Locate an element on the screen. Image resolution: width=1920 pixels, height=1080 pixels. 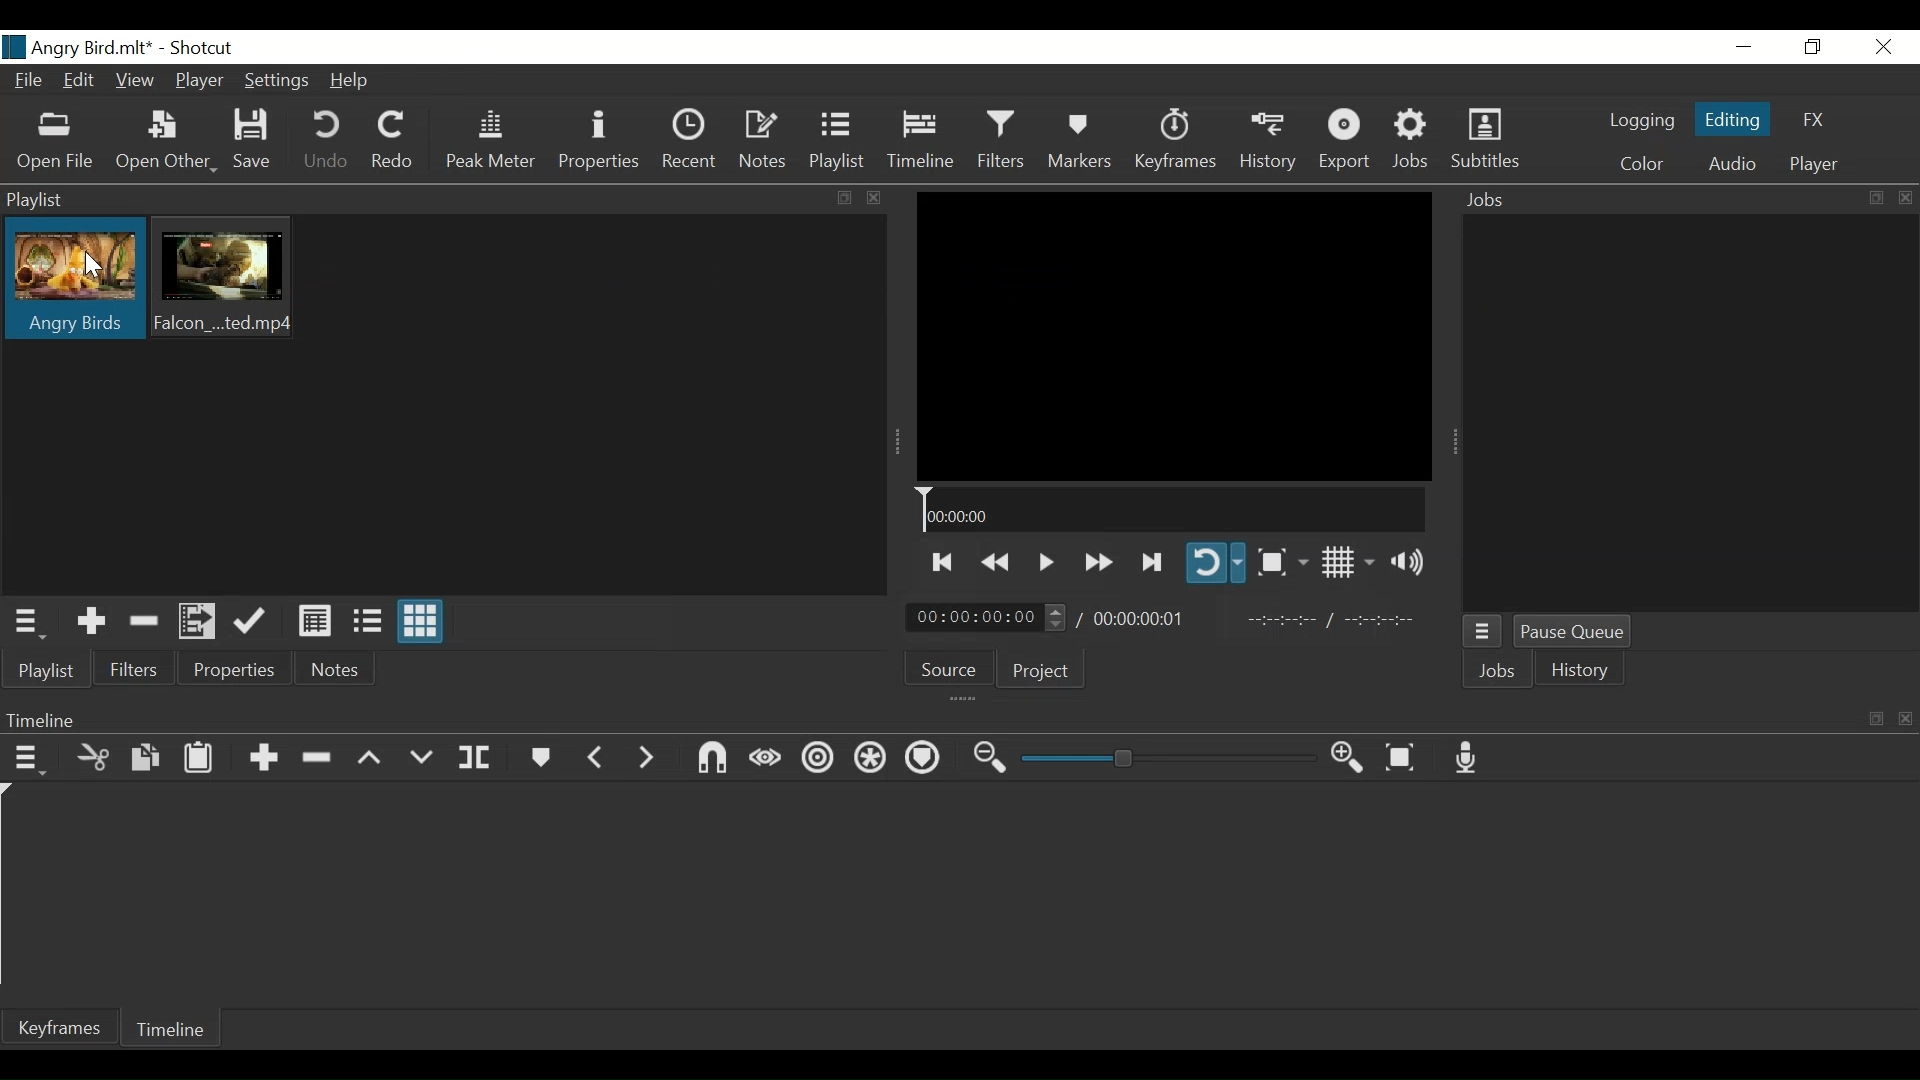
Ripple is located at coordinates (817, 758).